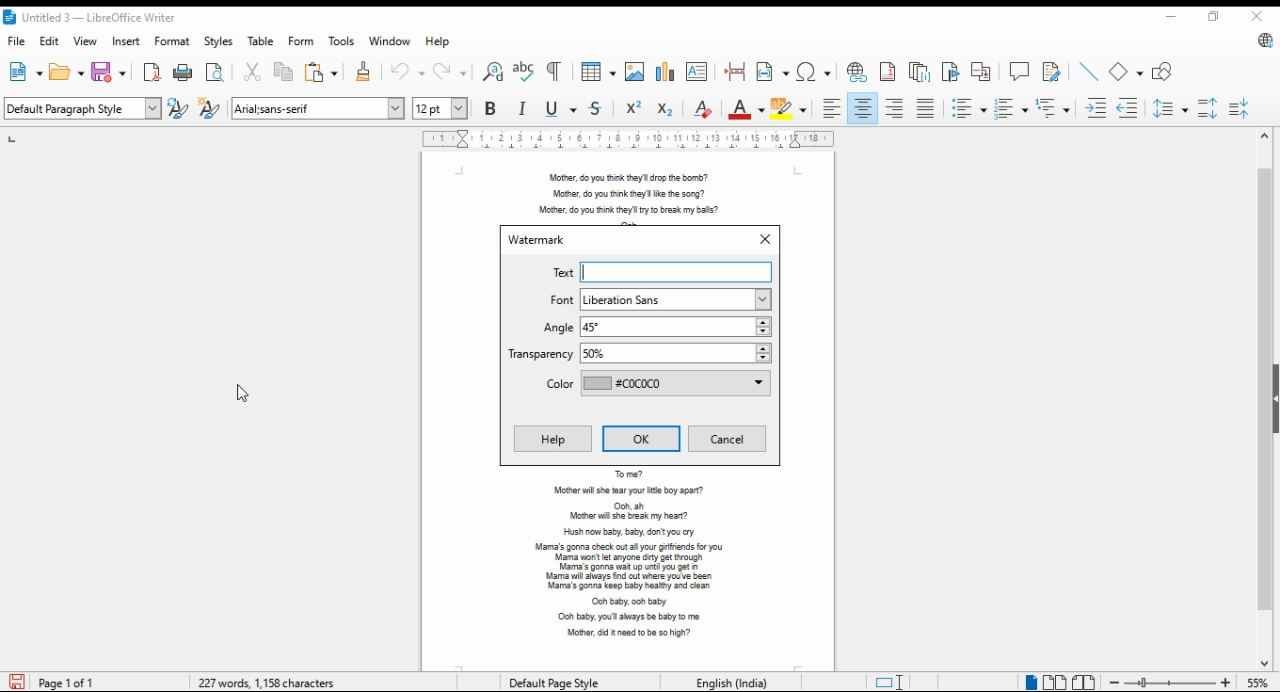  What do you see at coordinates (813, 72) in the screenshot?
I see `insert special characters` at bounding box center [813, 72].